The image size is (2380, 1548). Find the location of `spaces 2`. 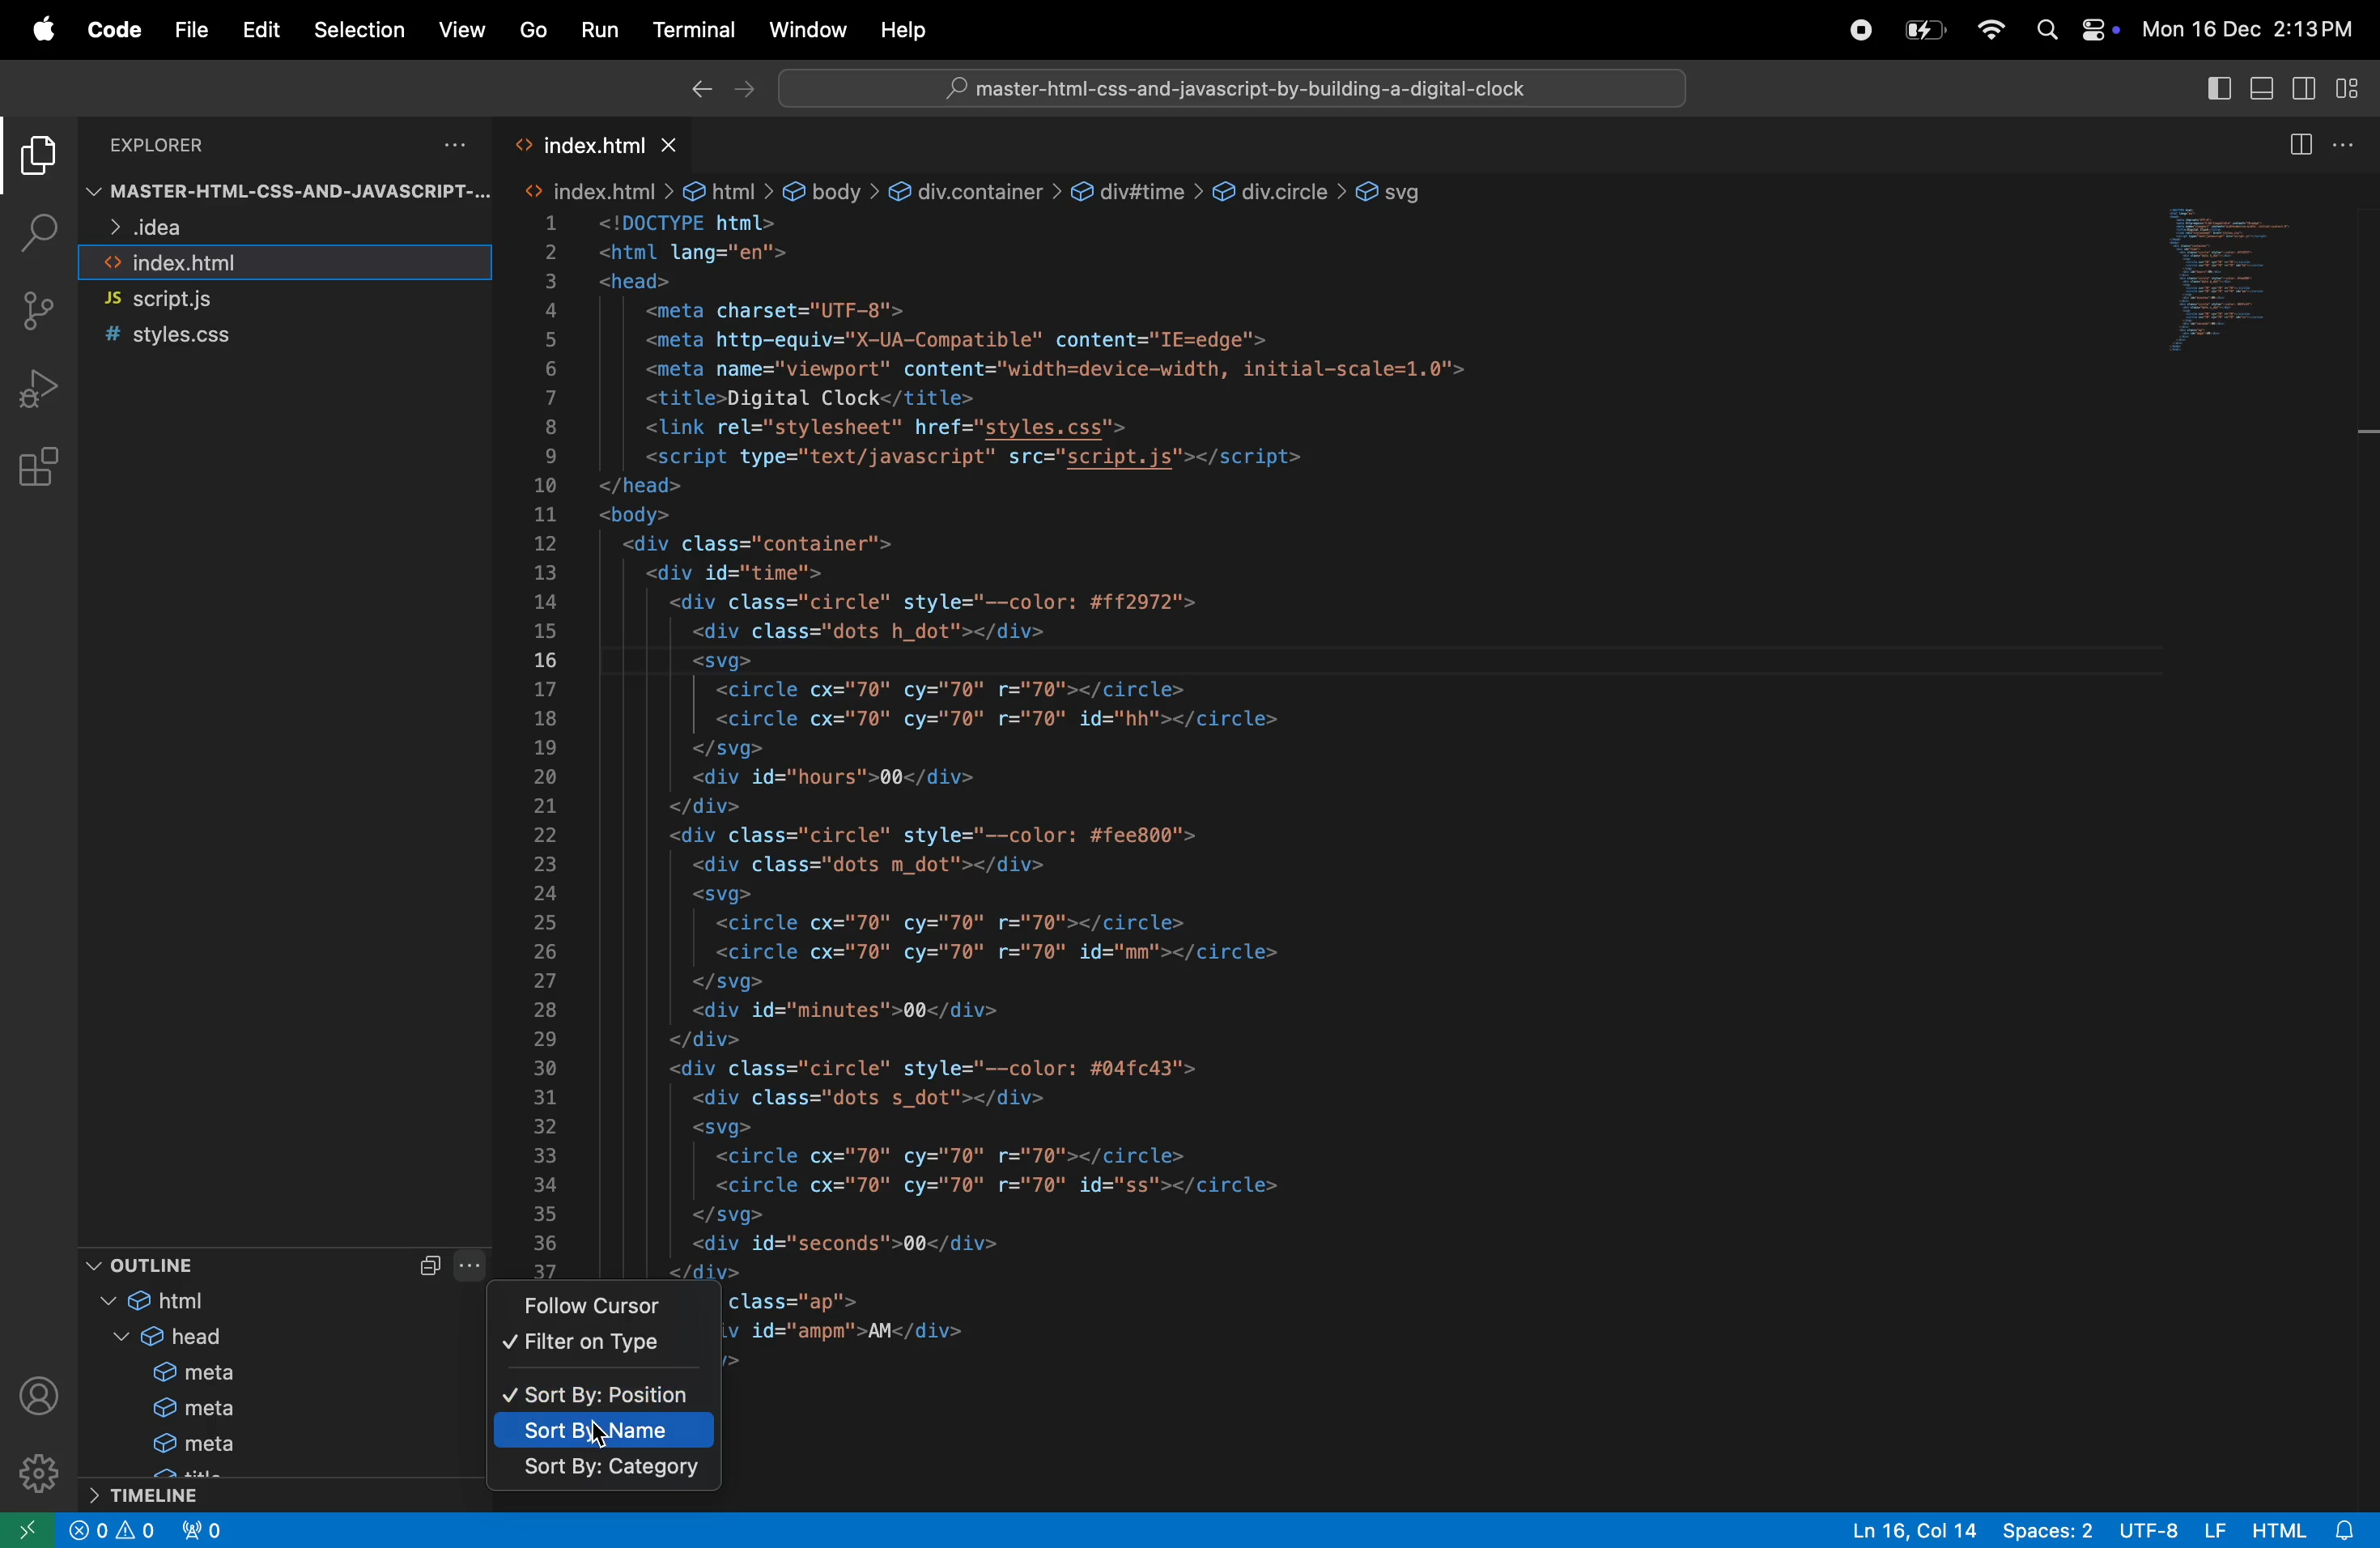

spaces 2 is located at coordinates (2050, 1530).